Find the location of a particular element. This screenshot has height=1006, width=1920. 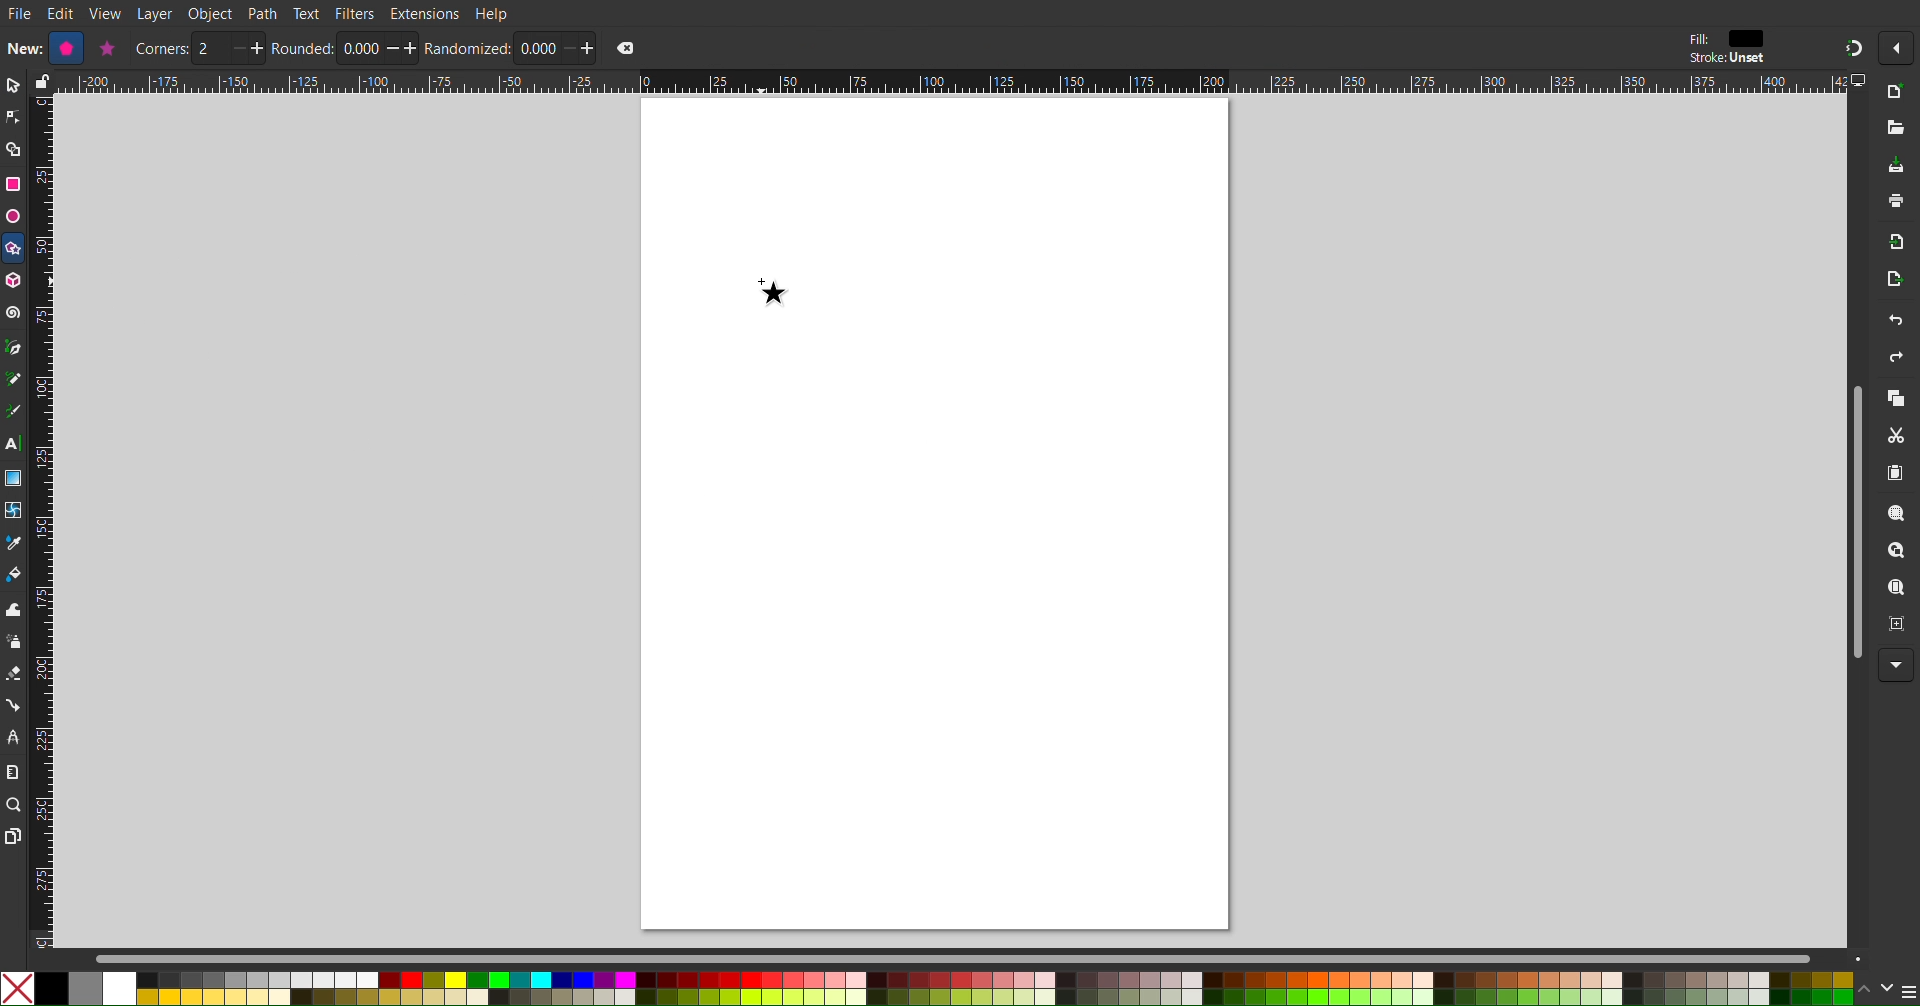

Calligraphy Tool is located at coordinates (12, 411).